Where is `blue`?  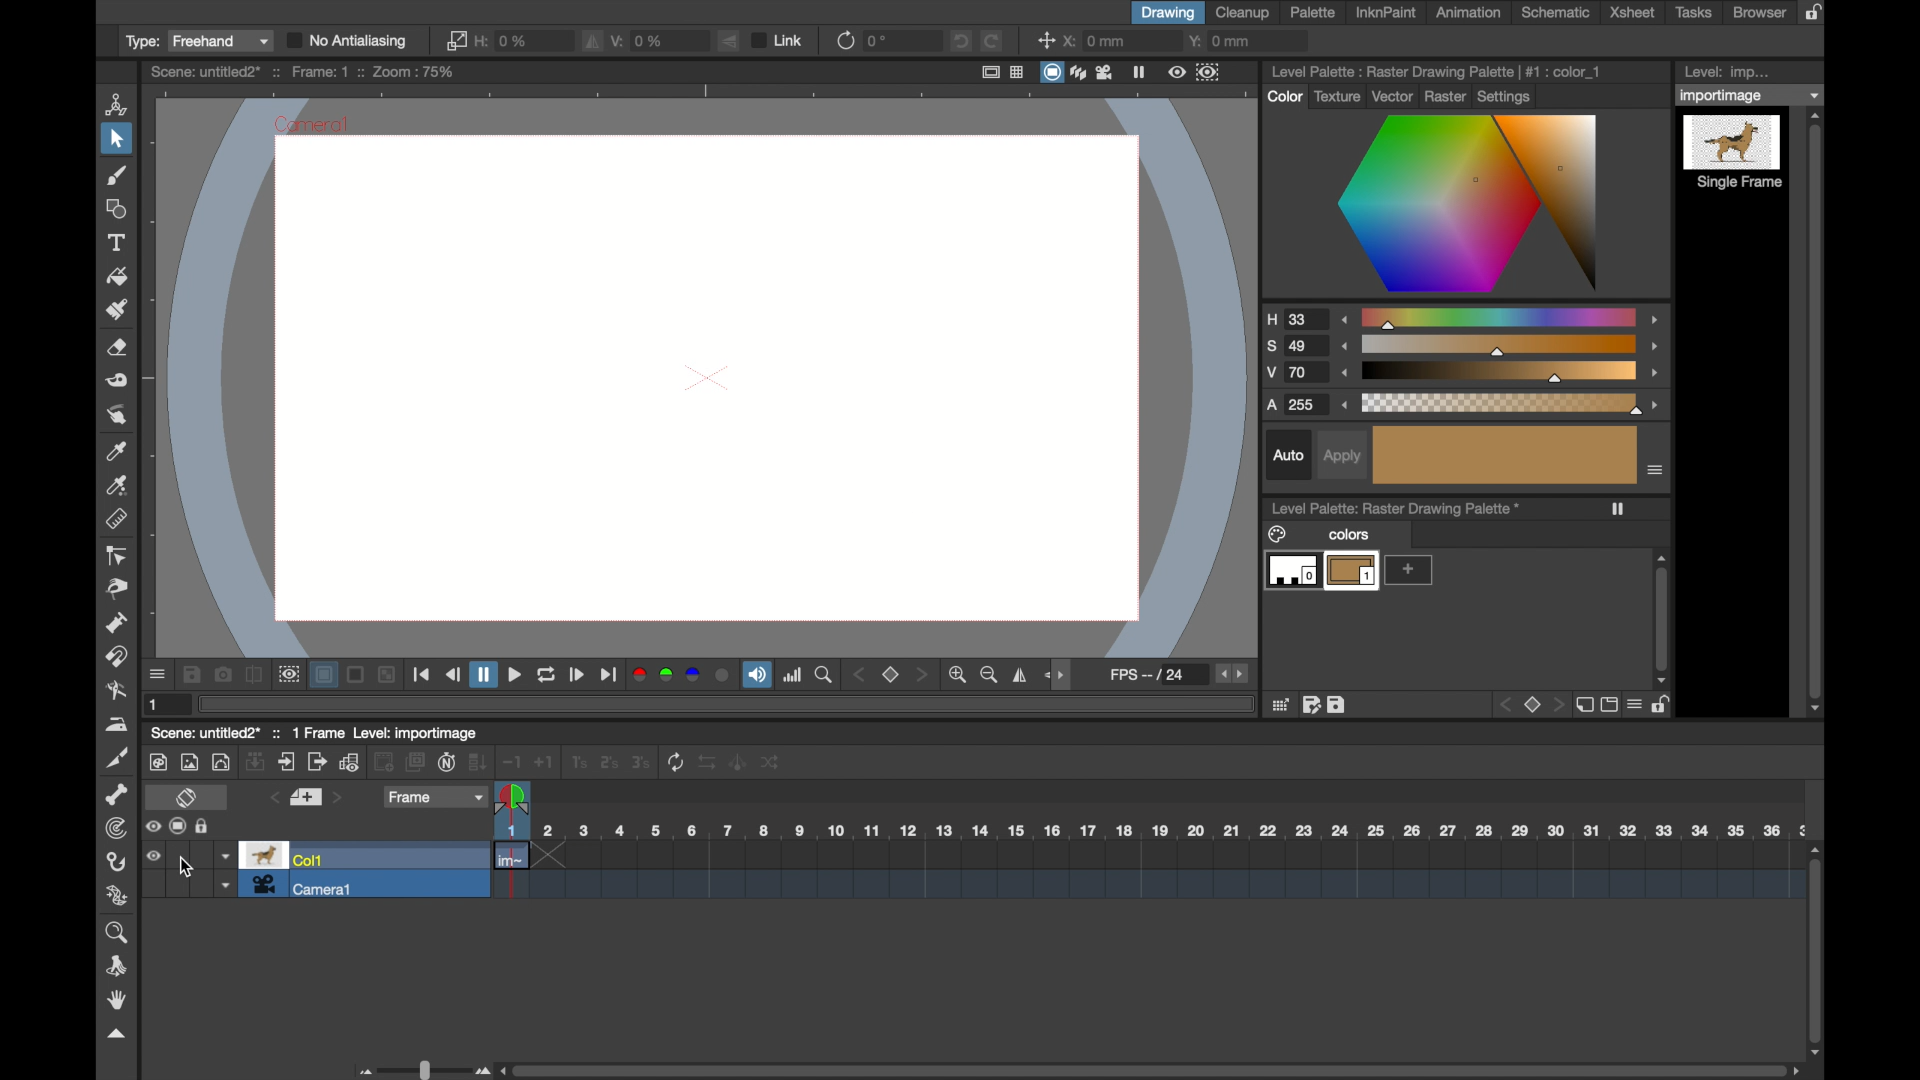
blue is located at coordinates (693, 675).